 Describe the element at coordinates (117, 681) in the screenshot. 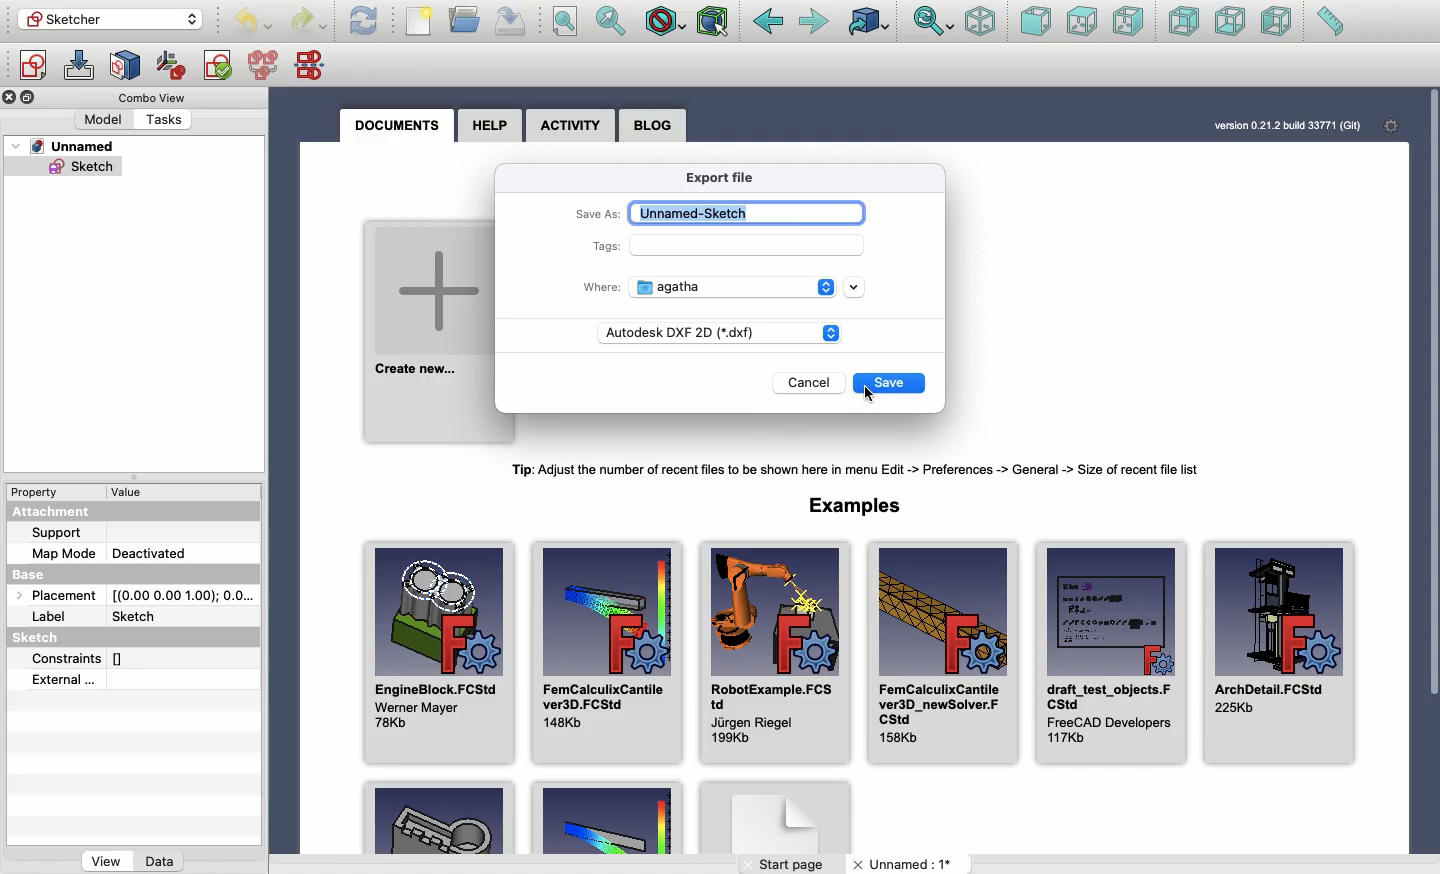

I see `External...` at that location.